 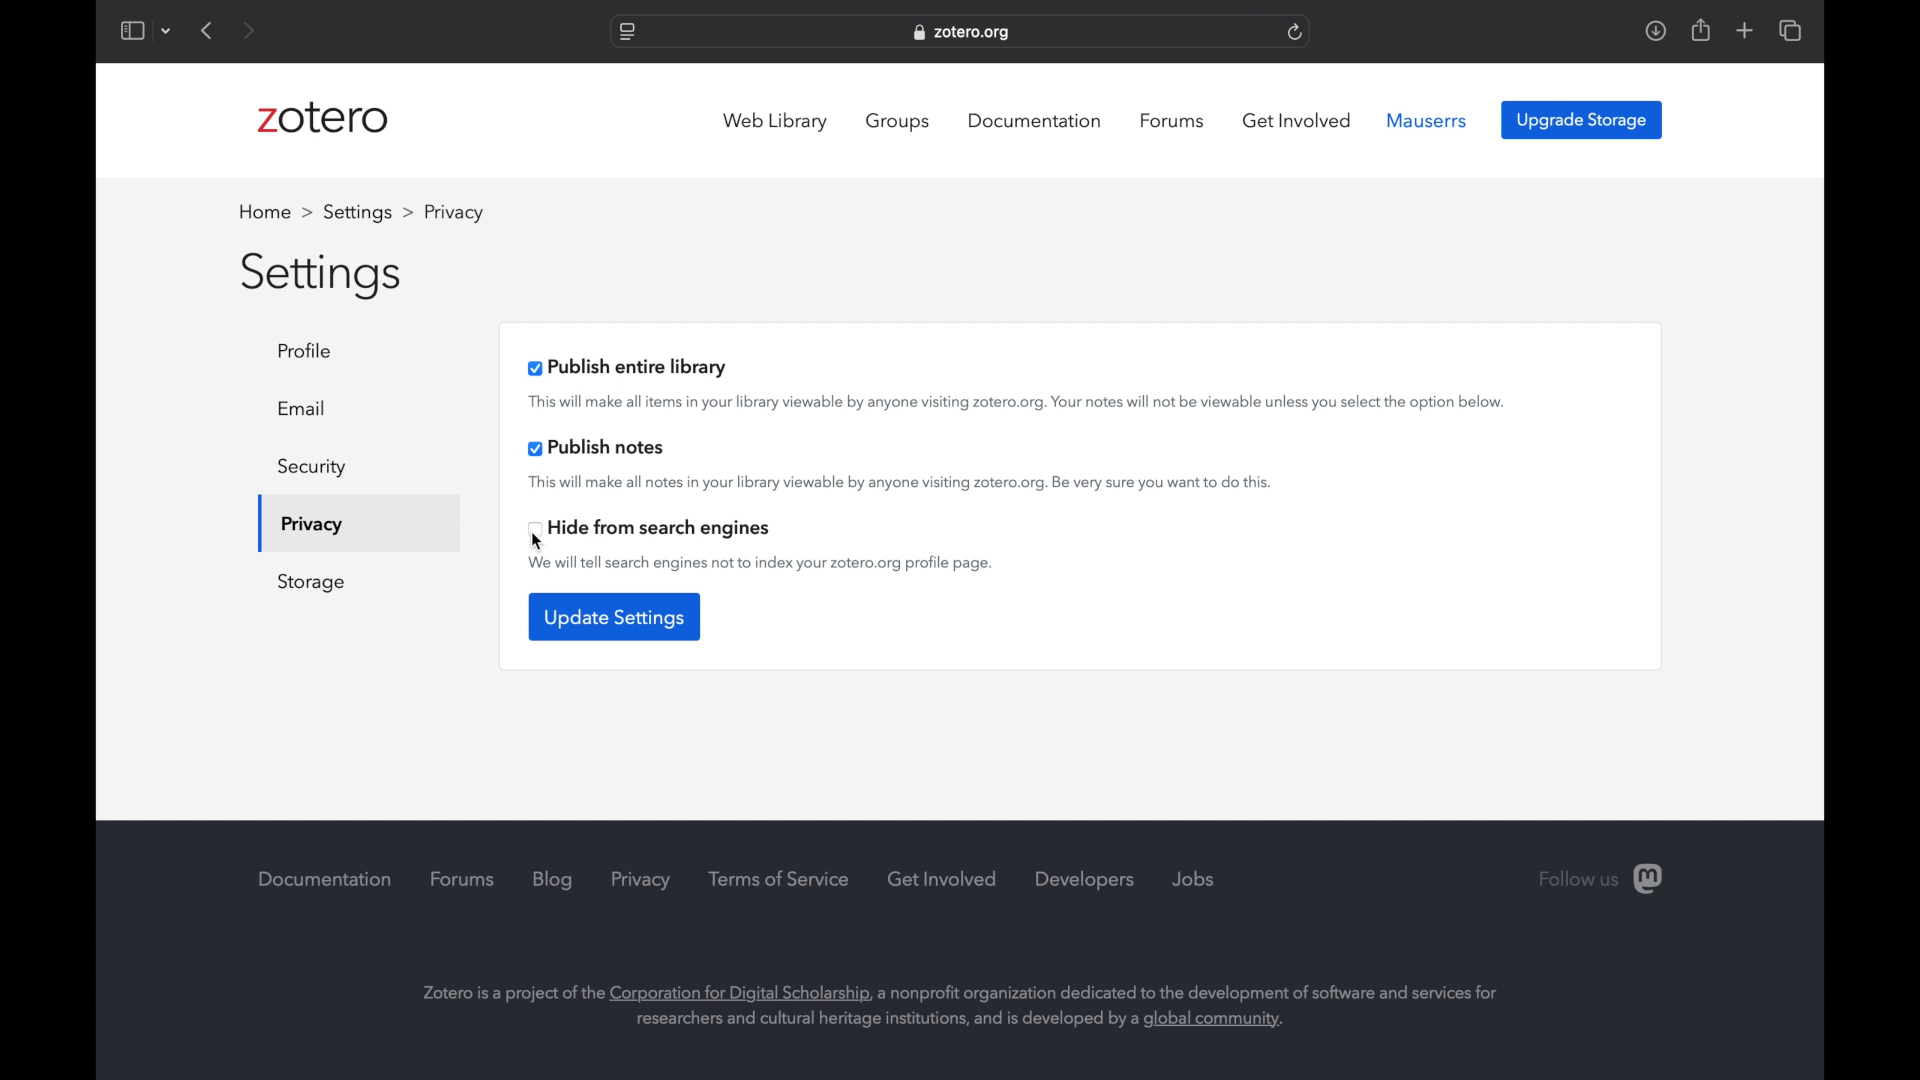 What do you see at coordinates (1744, 30) in the screenshot?
I see `new tab` at bounding box center [1744, 30].